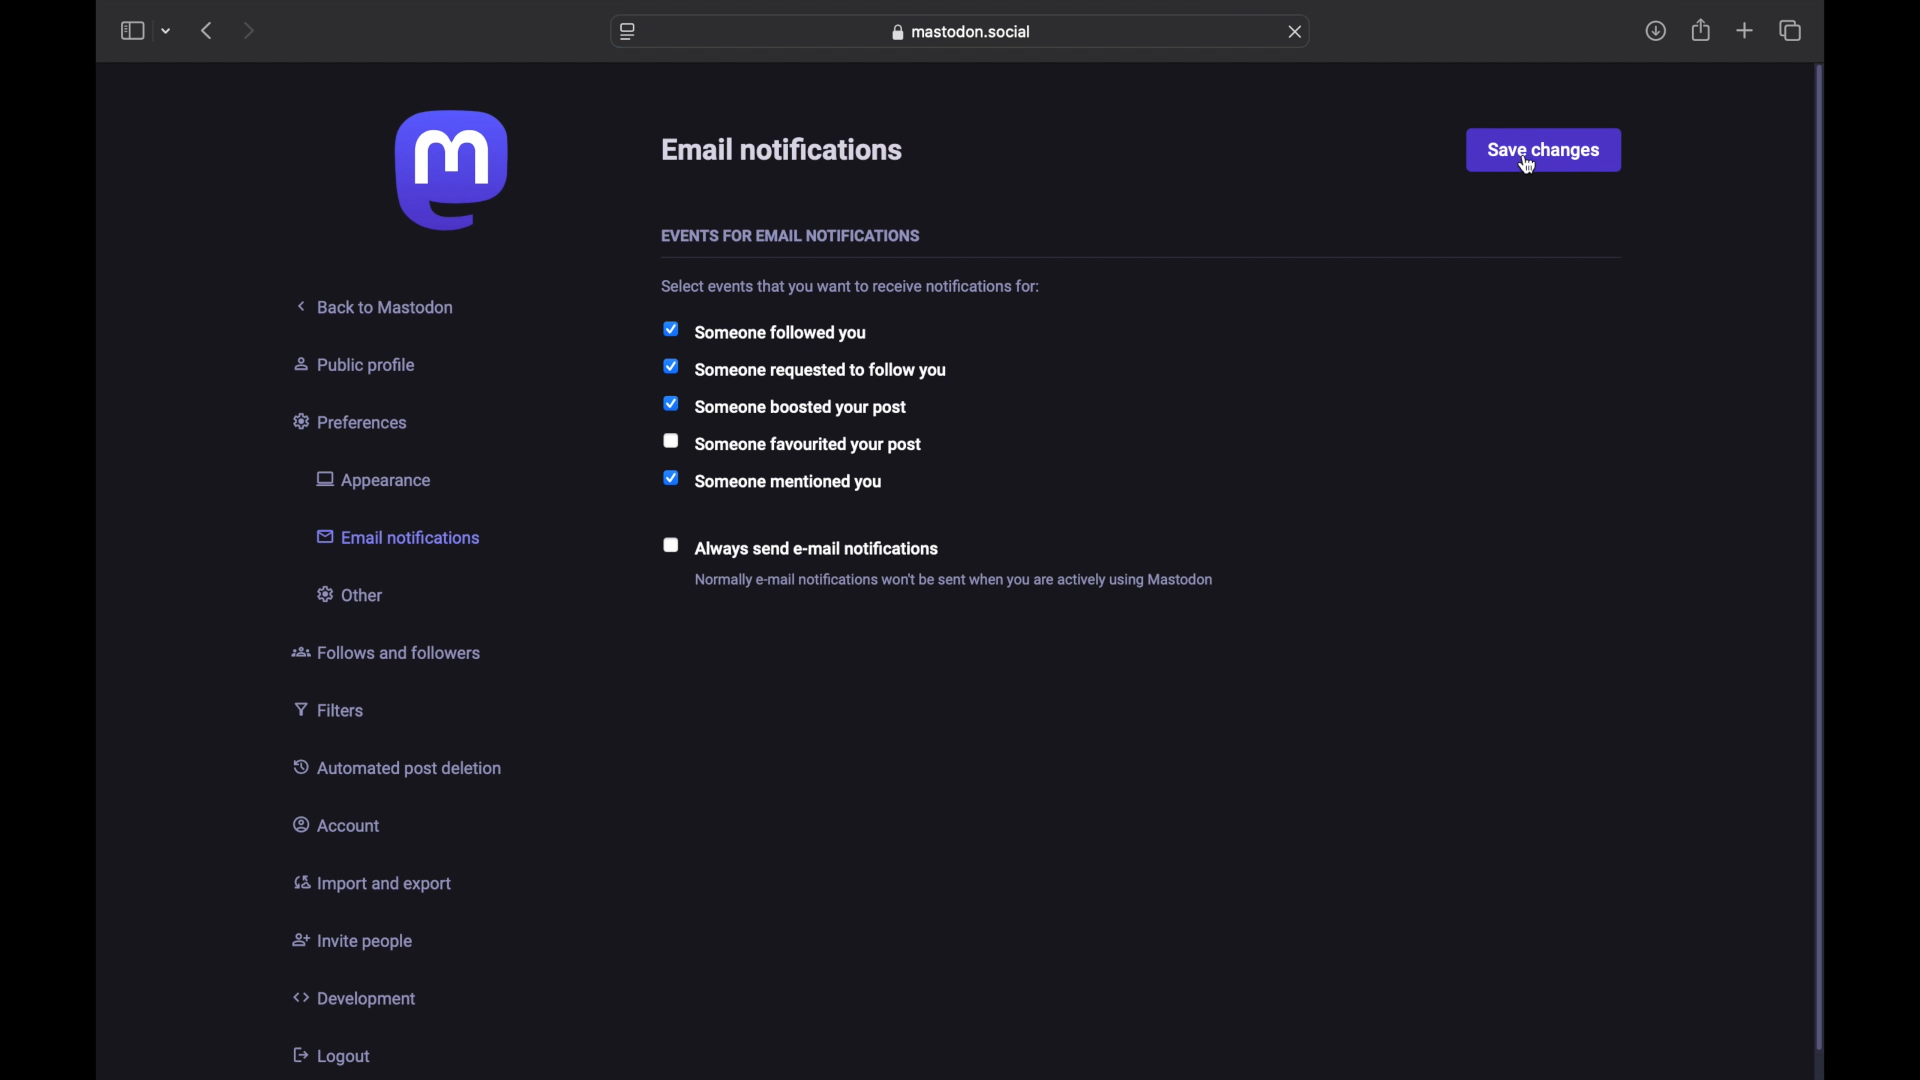 The height and width of the screenshot is (1080, 1920). Describe the element at coordinates (372, 883) in the screenshot. I see `import and export` at that location.